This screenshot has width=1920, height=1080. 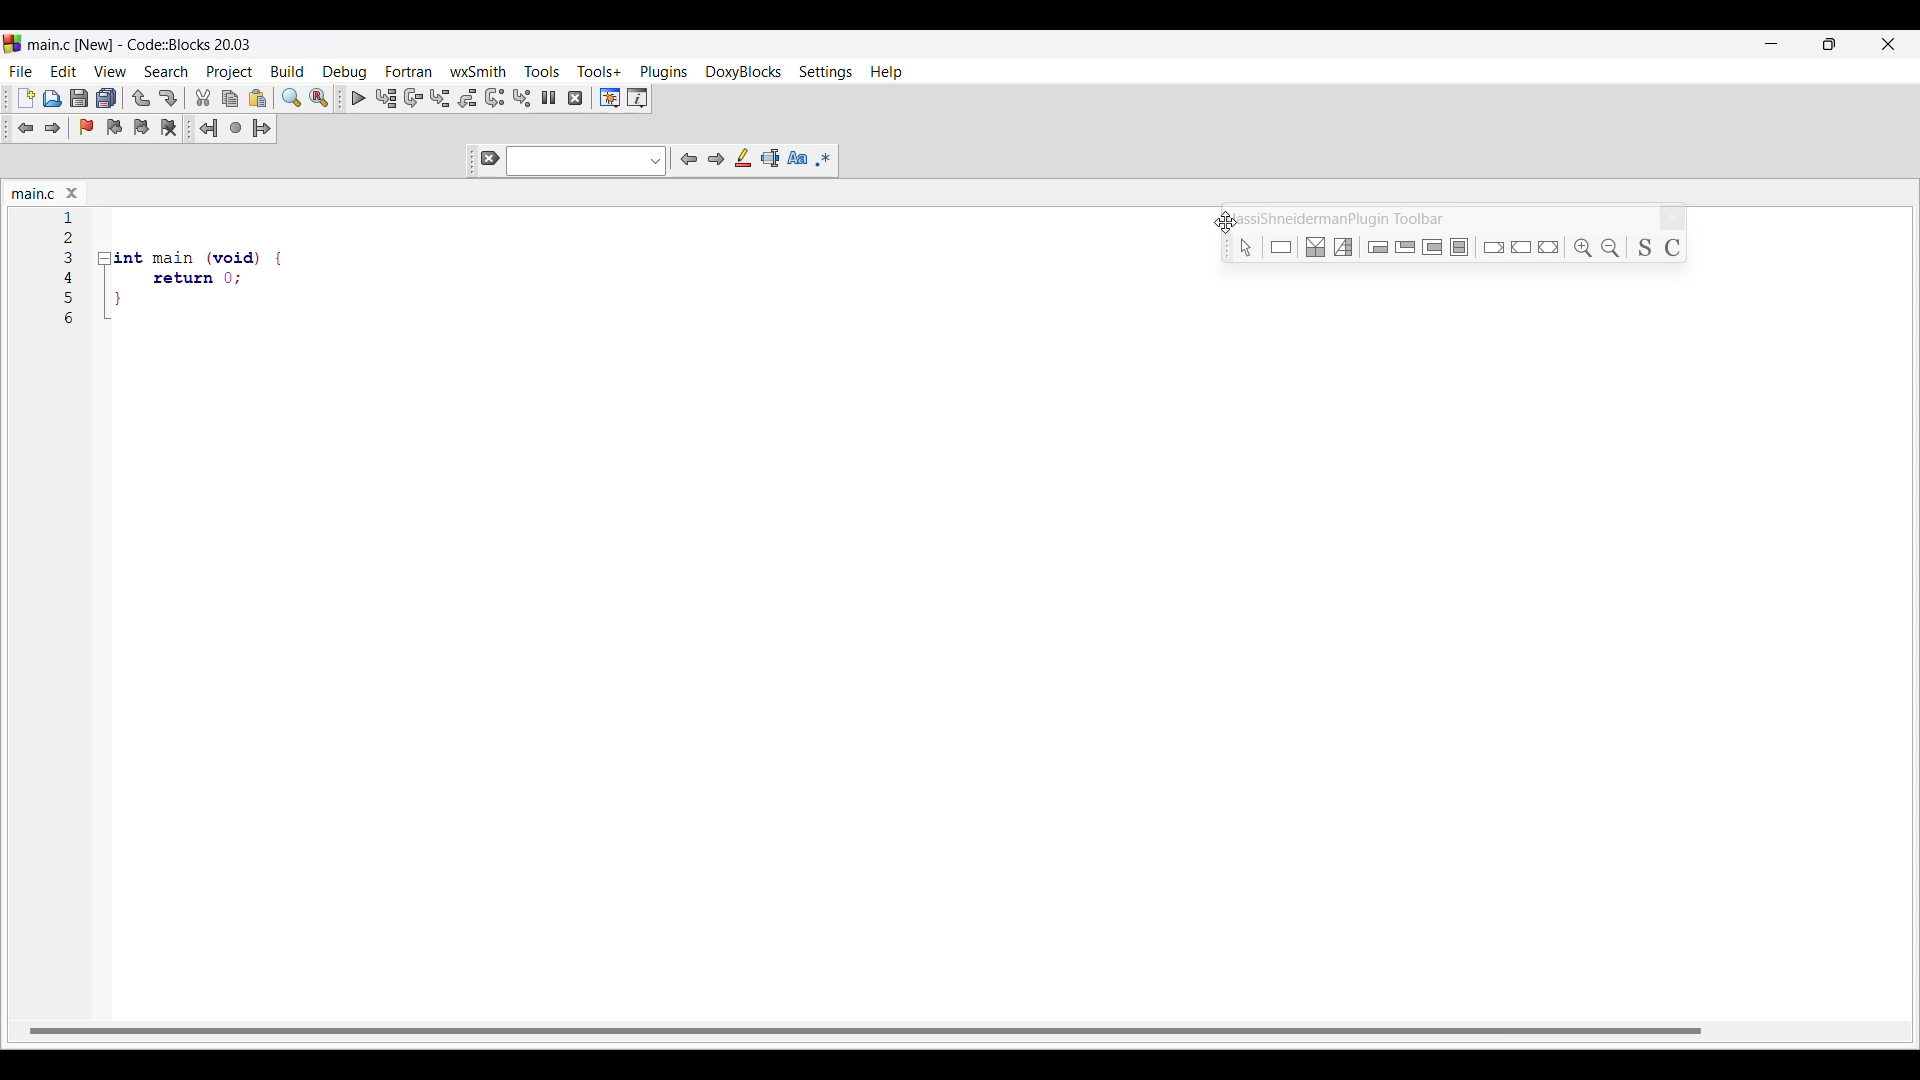 What do you see at coordinates (26, 128) in the screenshot?
I see `Toggle back` at bounding box center [26, 128].